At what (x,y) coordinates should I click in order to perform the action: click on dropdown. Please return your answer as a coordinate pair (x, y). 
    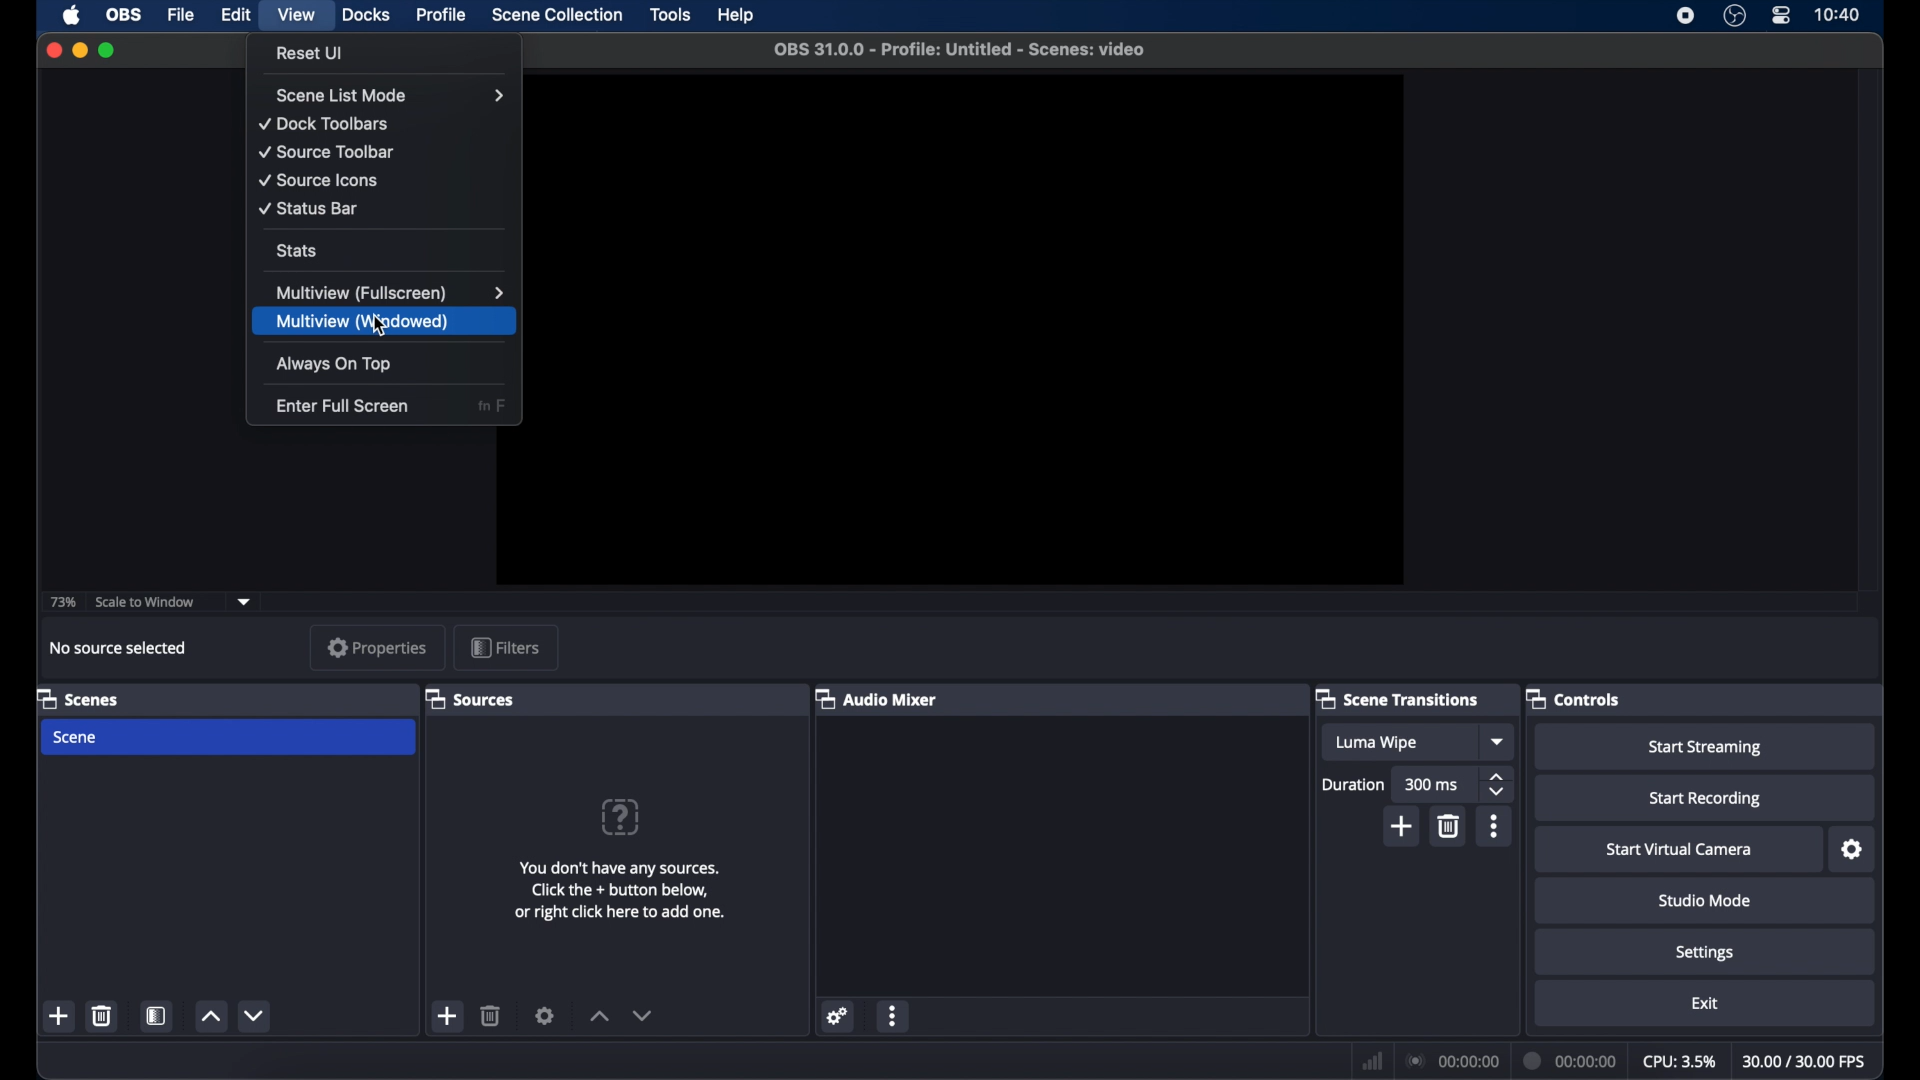
    Looking at the image, I should click on (245, 600).